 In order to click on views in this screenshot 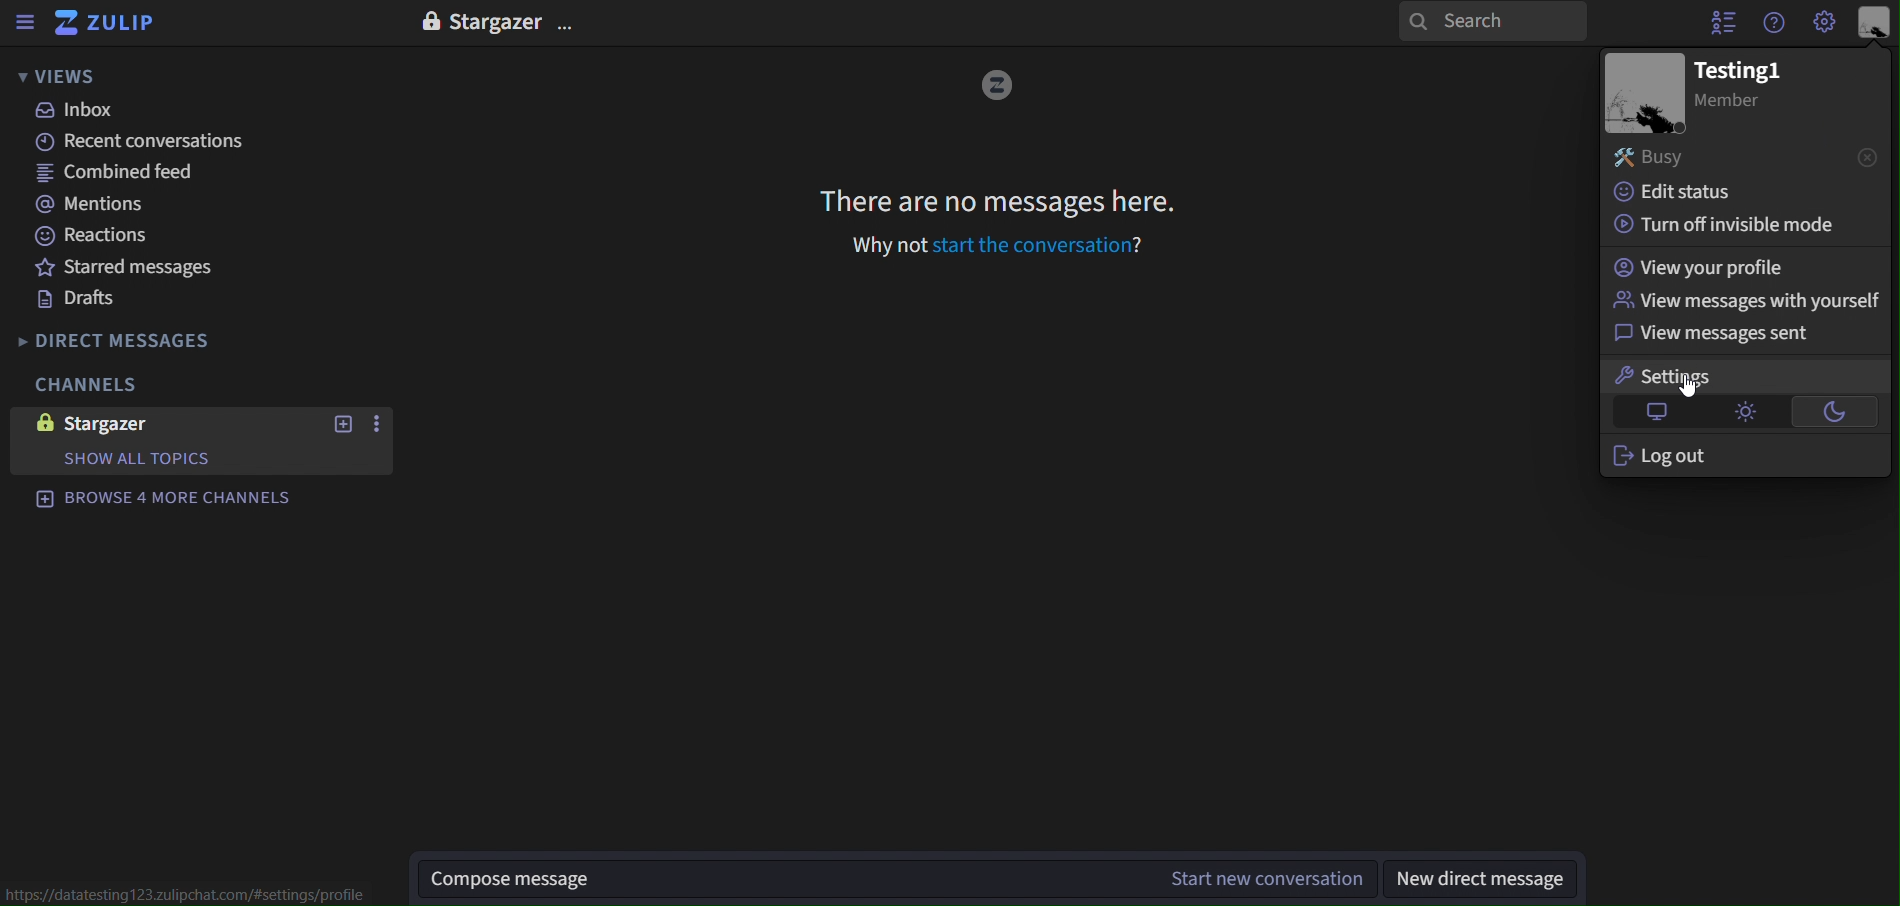, I will do `click(58, 77)`.